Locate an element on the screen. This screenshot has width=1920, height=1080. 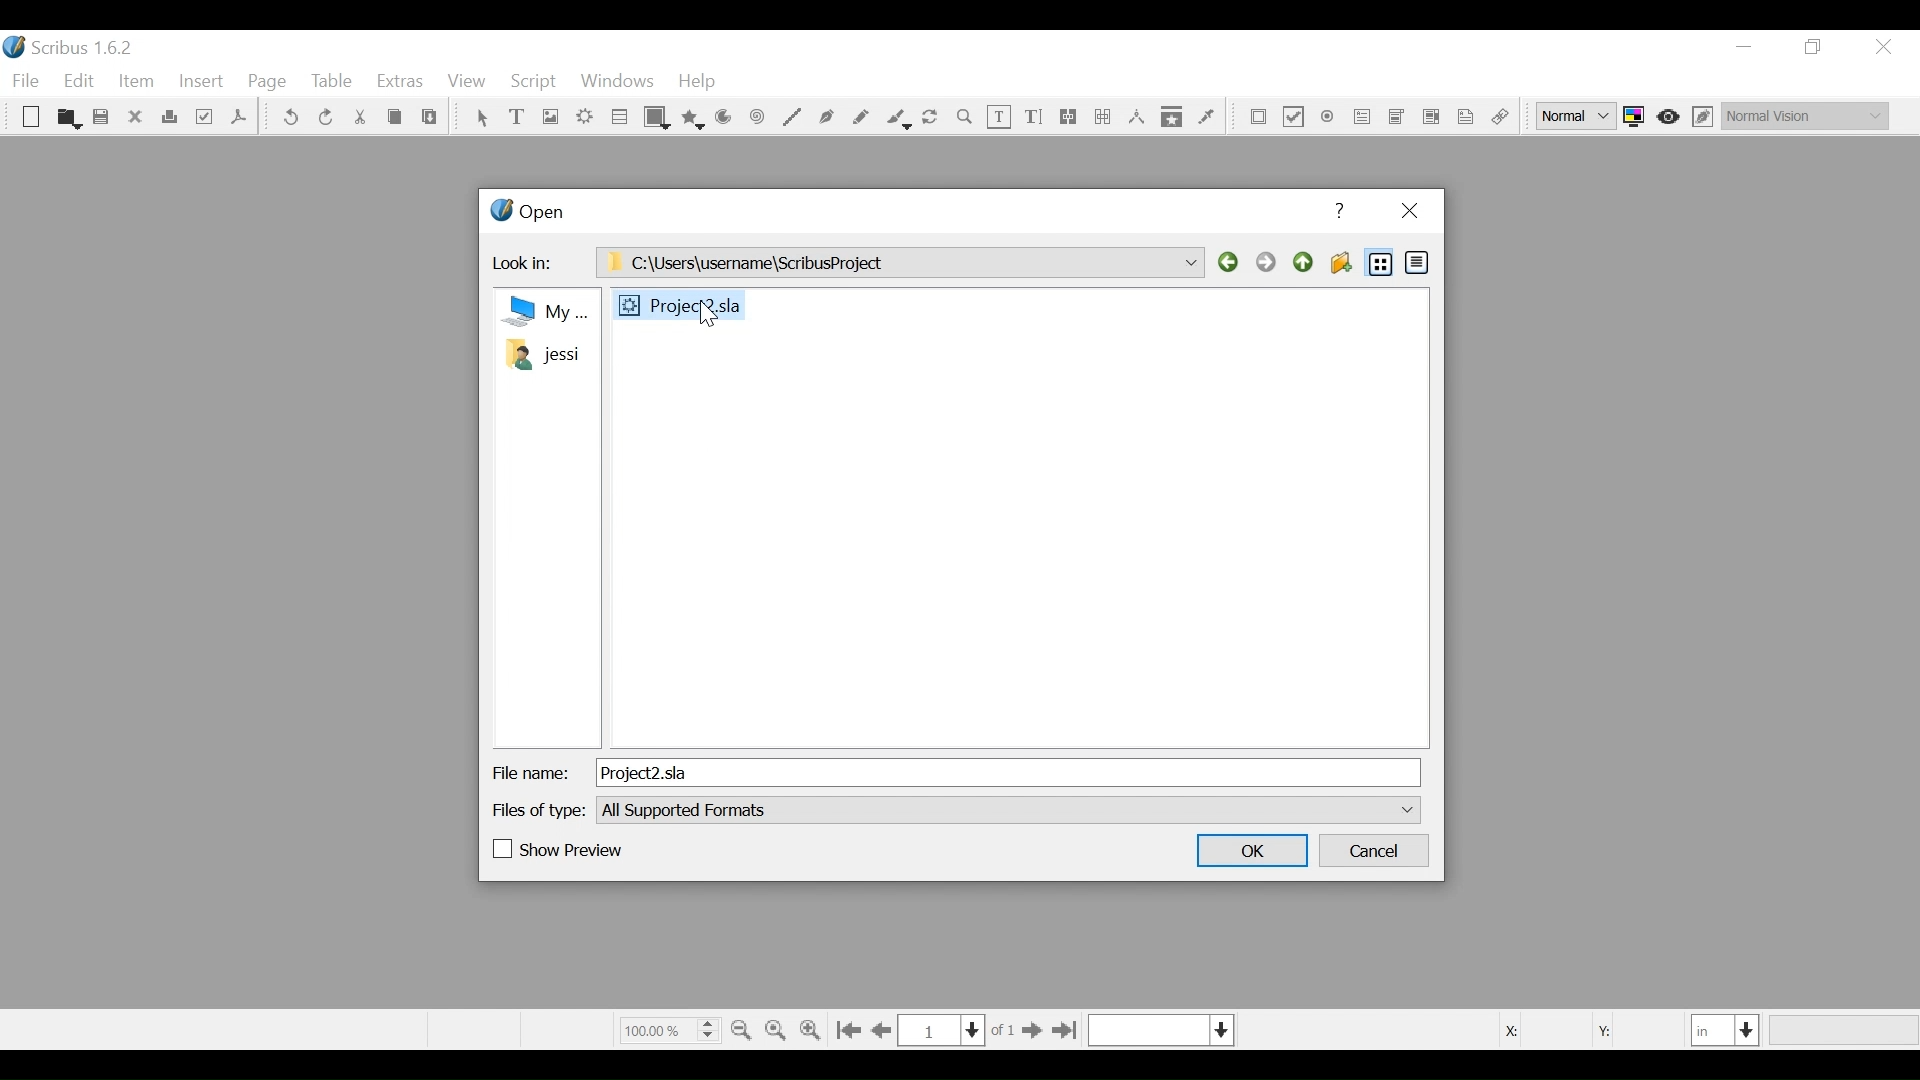
Text Annotation is located at coordinates (1463, 118).